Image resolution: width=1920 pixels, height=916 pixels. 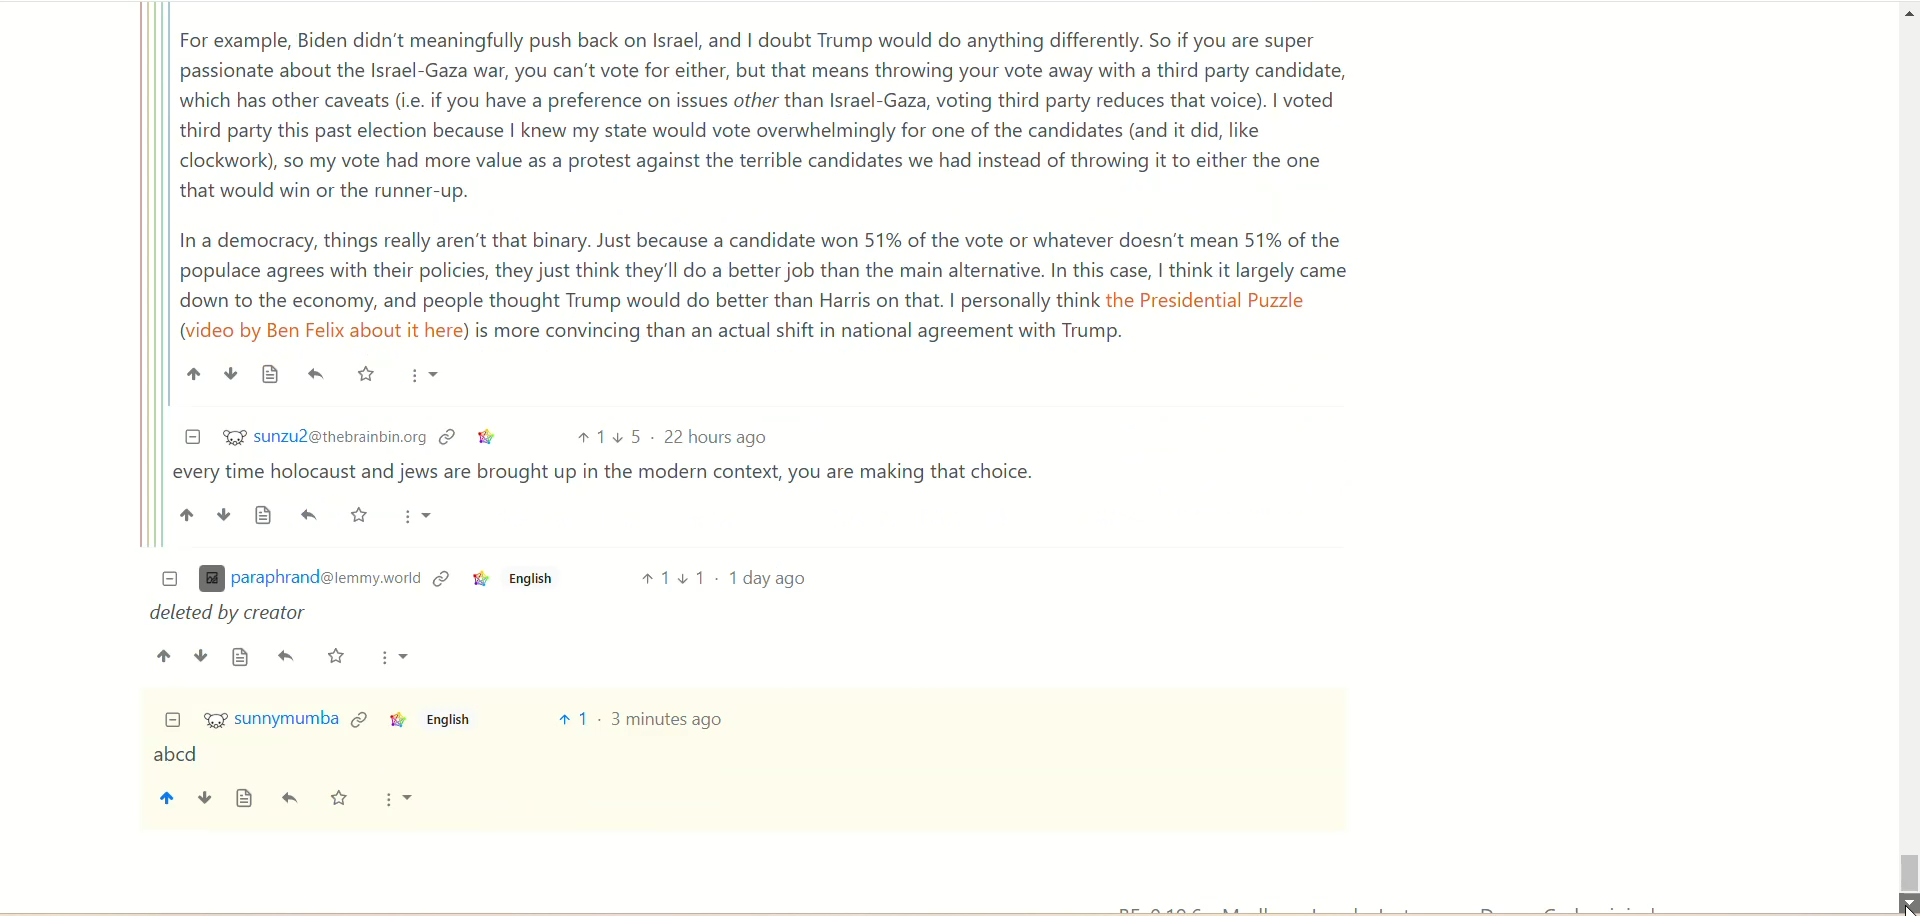 What do you see at coordinates (287, 656) in the screenshot?
I see `Reply` at bounding box center [287, 656].